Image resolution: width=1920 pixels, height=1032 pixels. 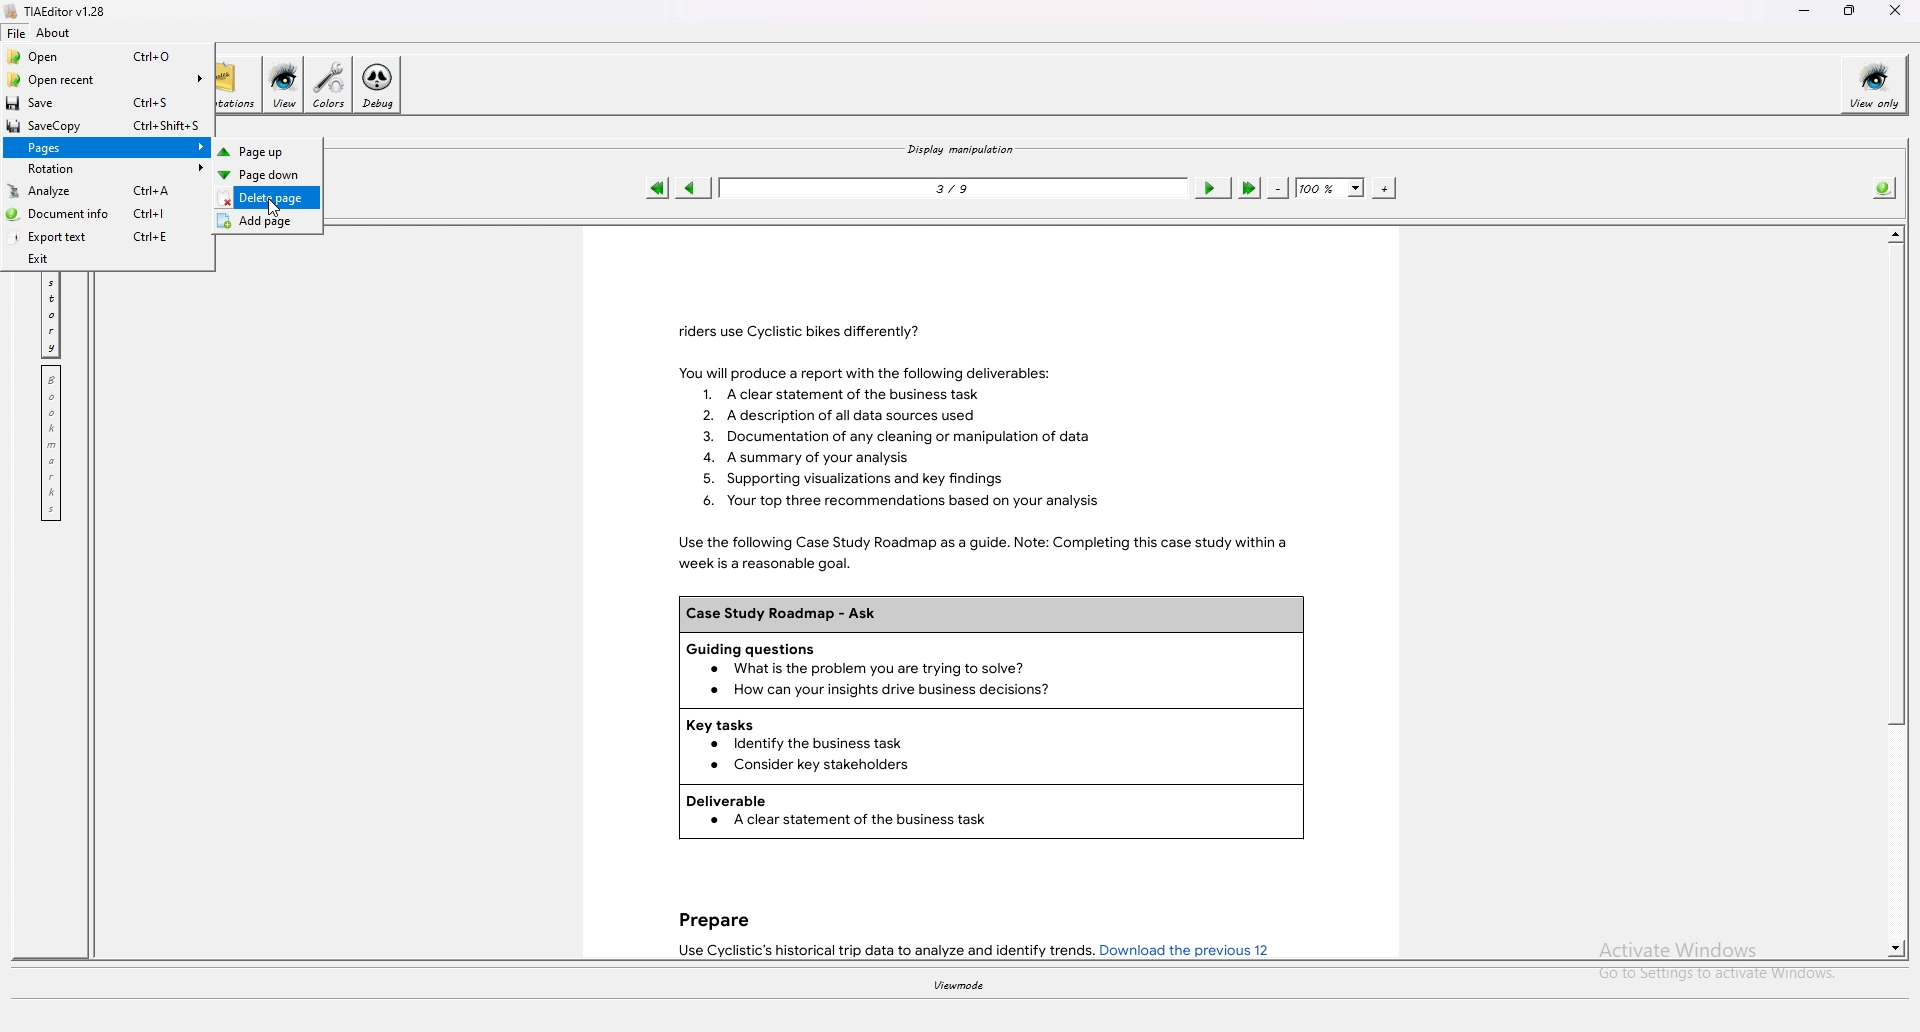 What do you see at coordinates (1277, 187) in the screenshot?
I see `zoom out` at bounding box center [1277, 187].